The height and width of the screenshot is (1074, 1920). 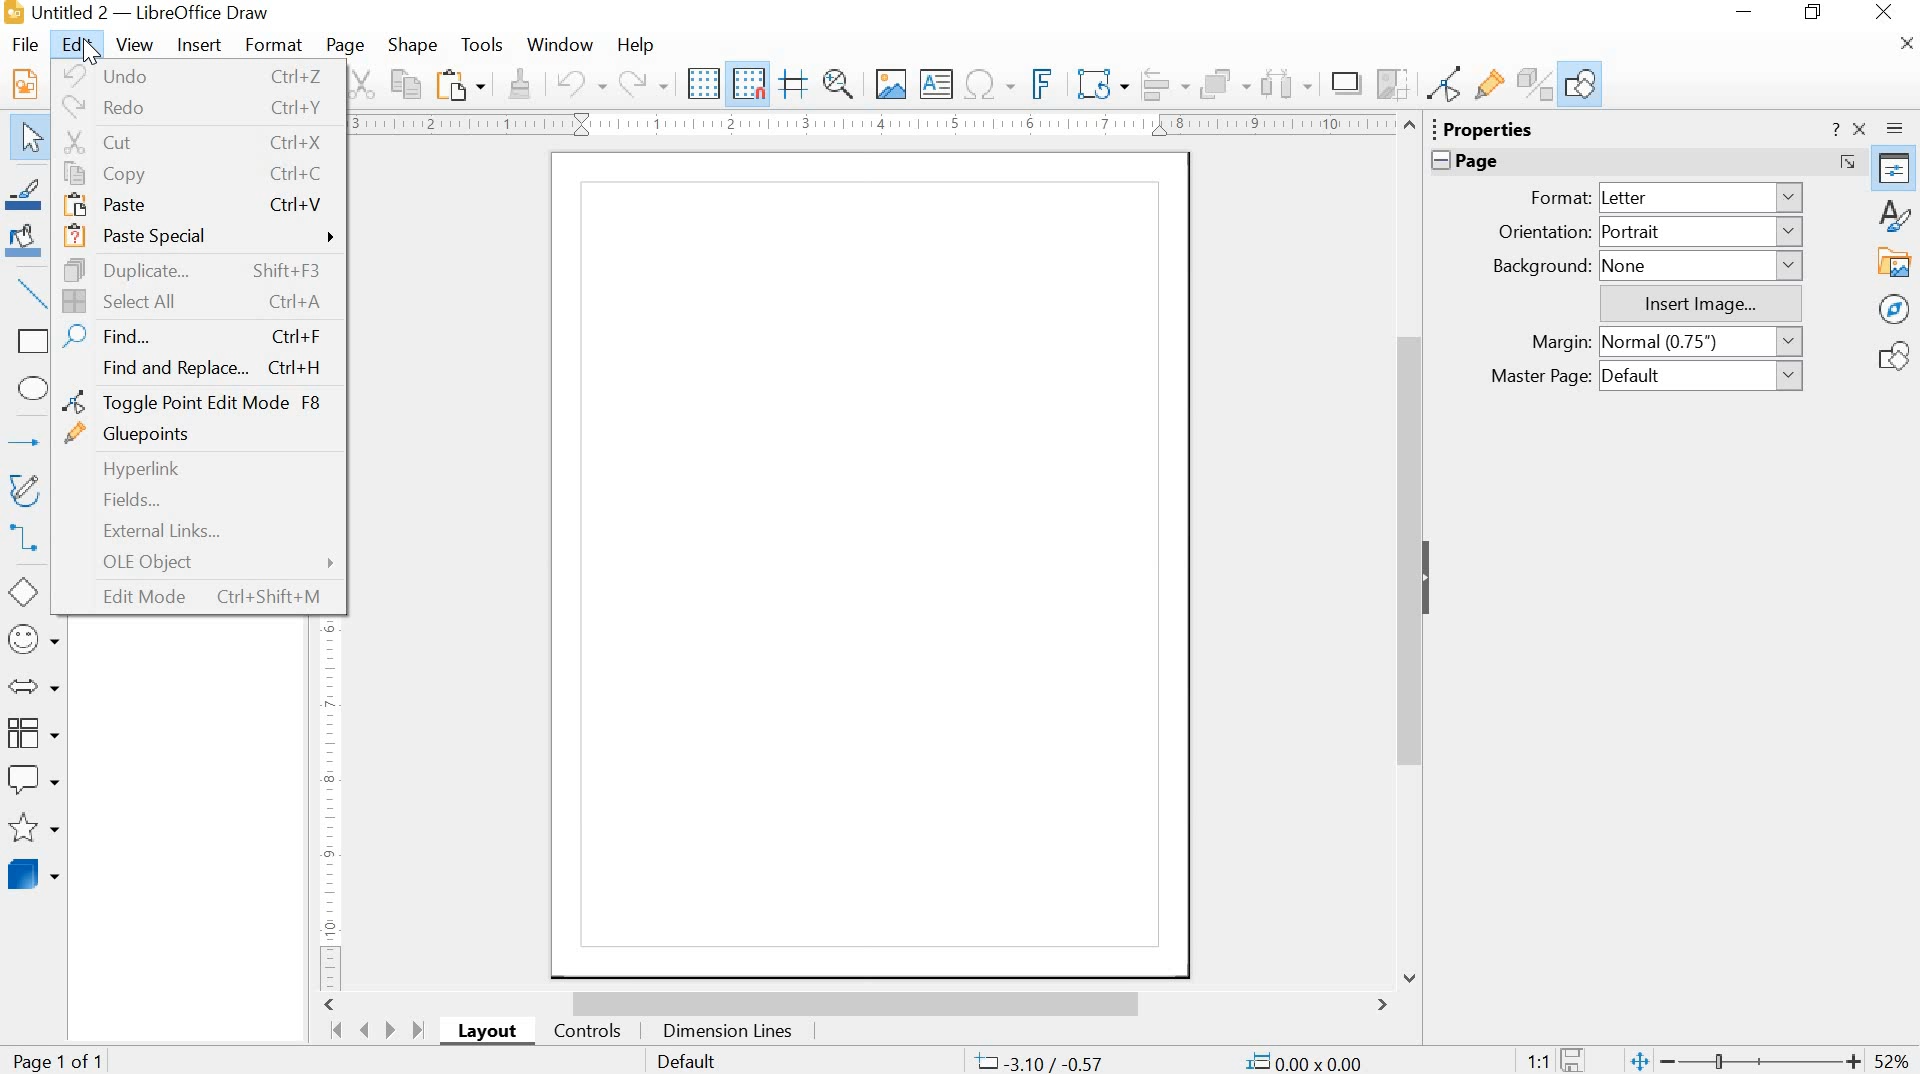 What do you see at coordinates (197, 499) in the screenshot?
I see `fields` at bounding box center [197, 499].